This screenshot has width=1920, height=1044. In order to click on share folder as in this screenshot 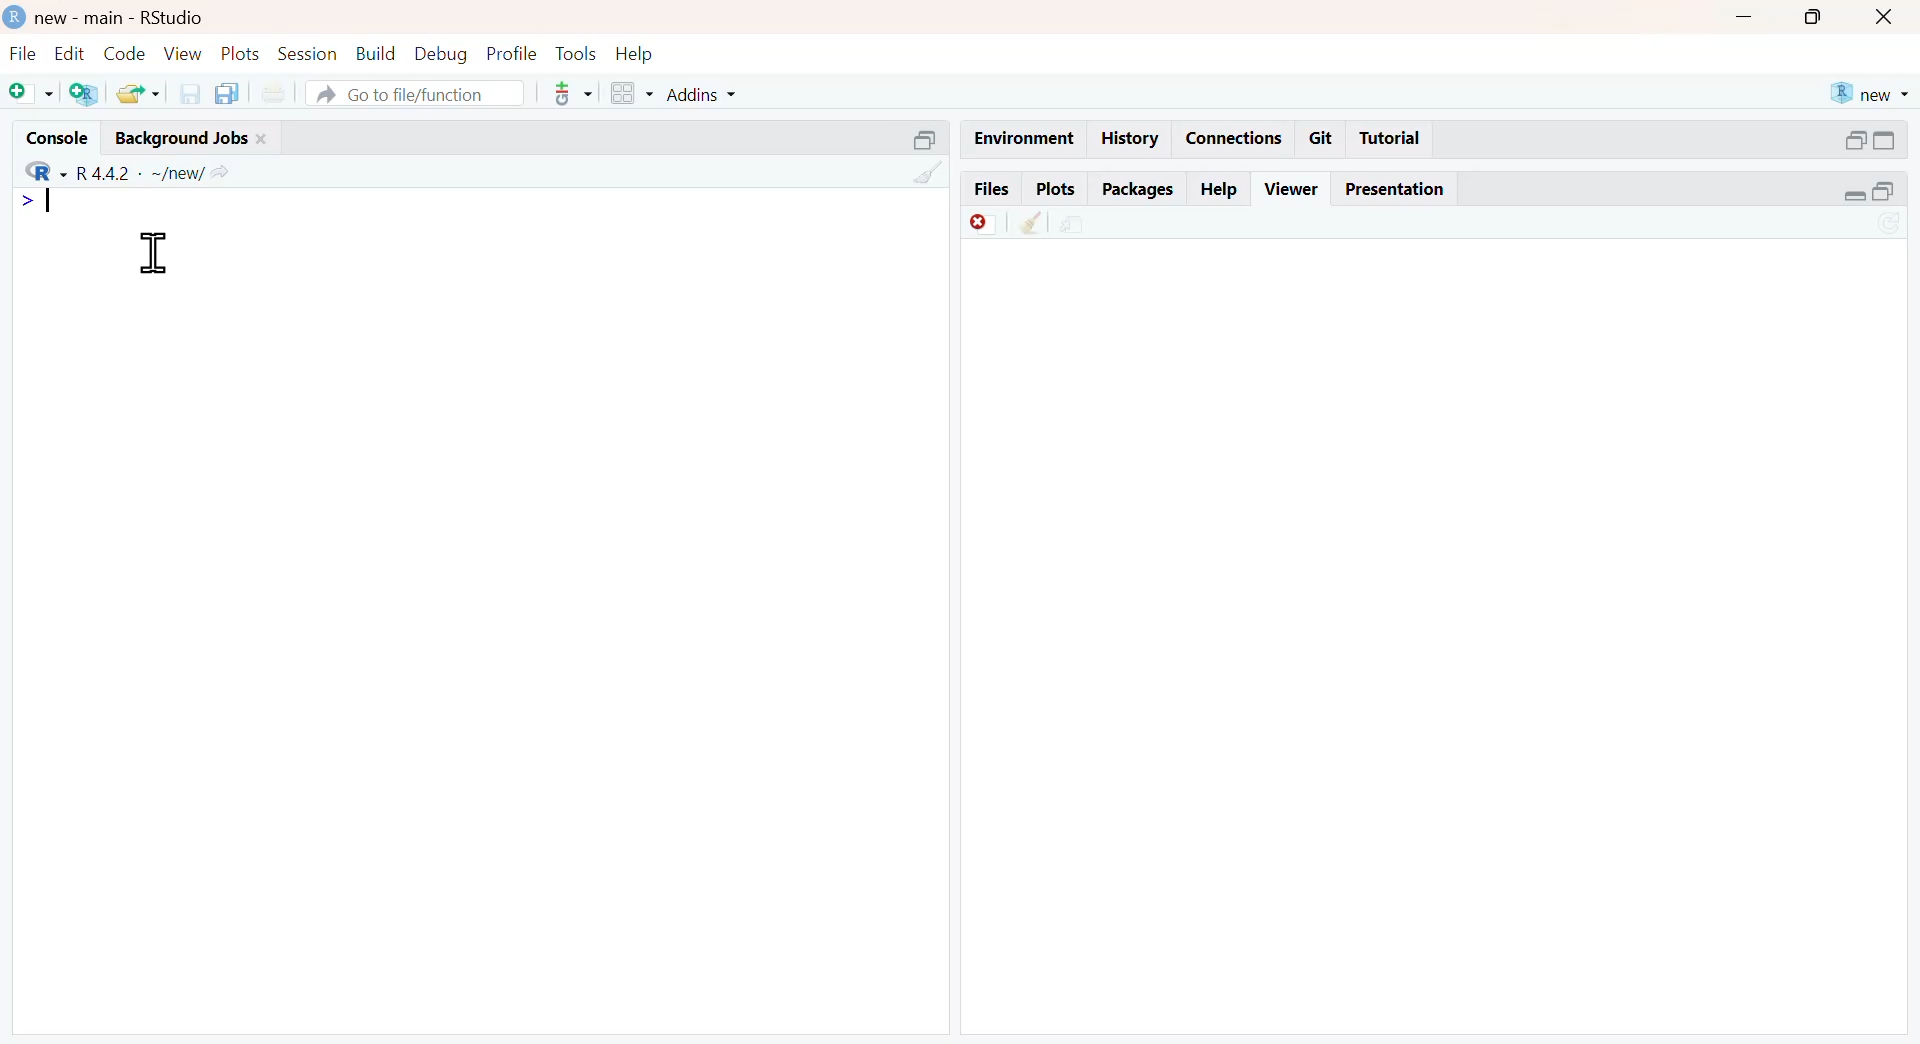, I will do `click(140, 93)`.